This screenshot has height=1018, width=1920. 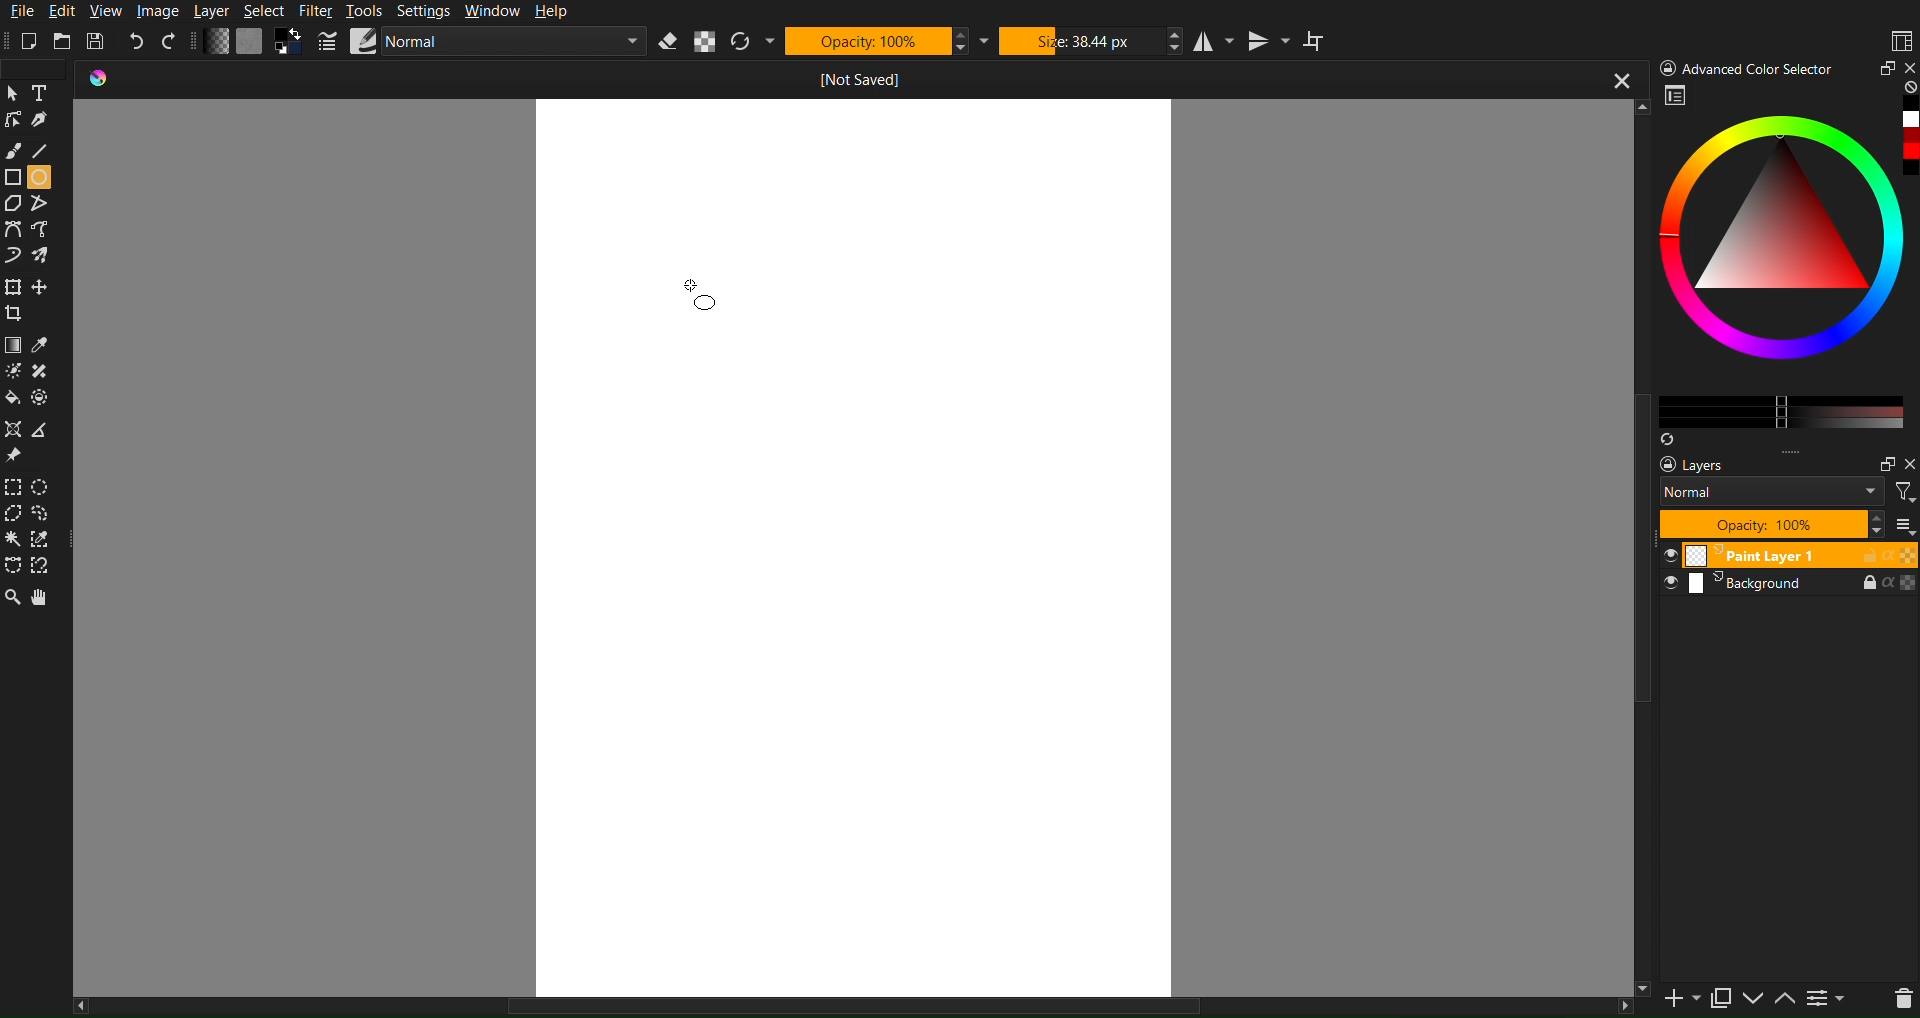 I want to click on Curve  tool, so click(x=44, y=231).